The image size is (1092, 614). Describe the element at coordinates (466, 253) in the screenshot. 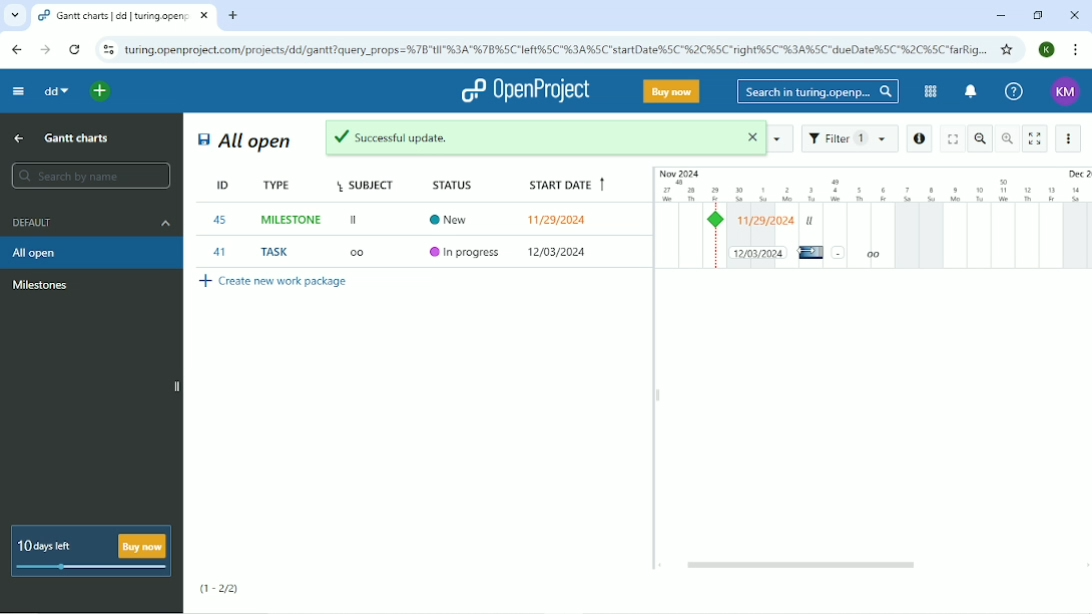

I see `In progress` at that location.